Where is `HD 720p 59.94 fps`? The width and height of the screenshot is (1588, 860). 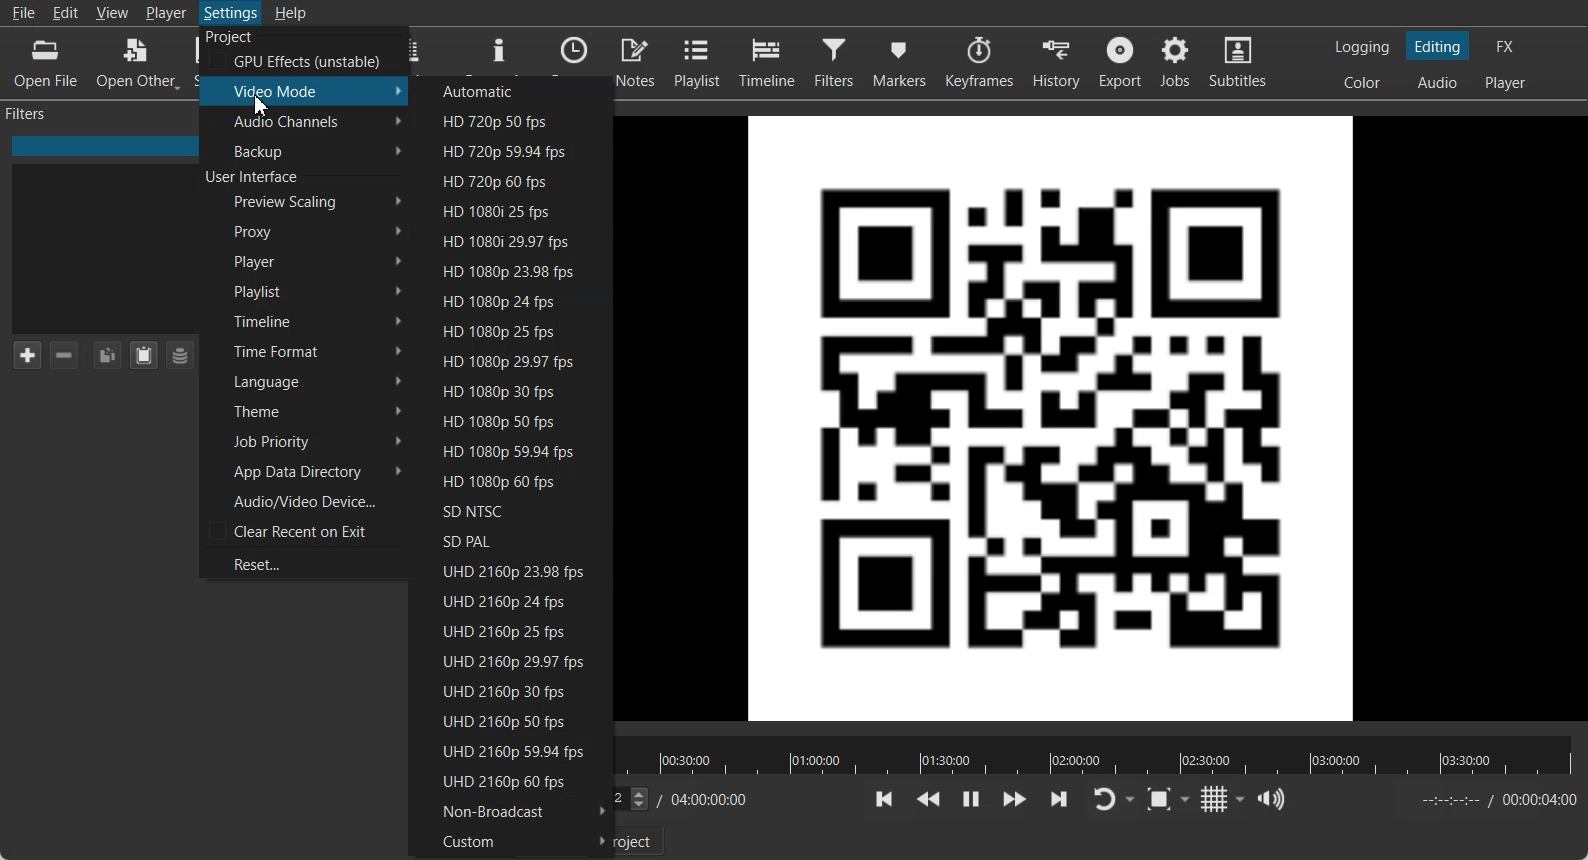 HD 720p 59.94 fps is located at coordinates (509, 150).